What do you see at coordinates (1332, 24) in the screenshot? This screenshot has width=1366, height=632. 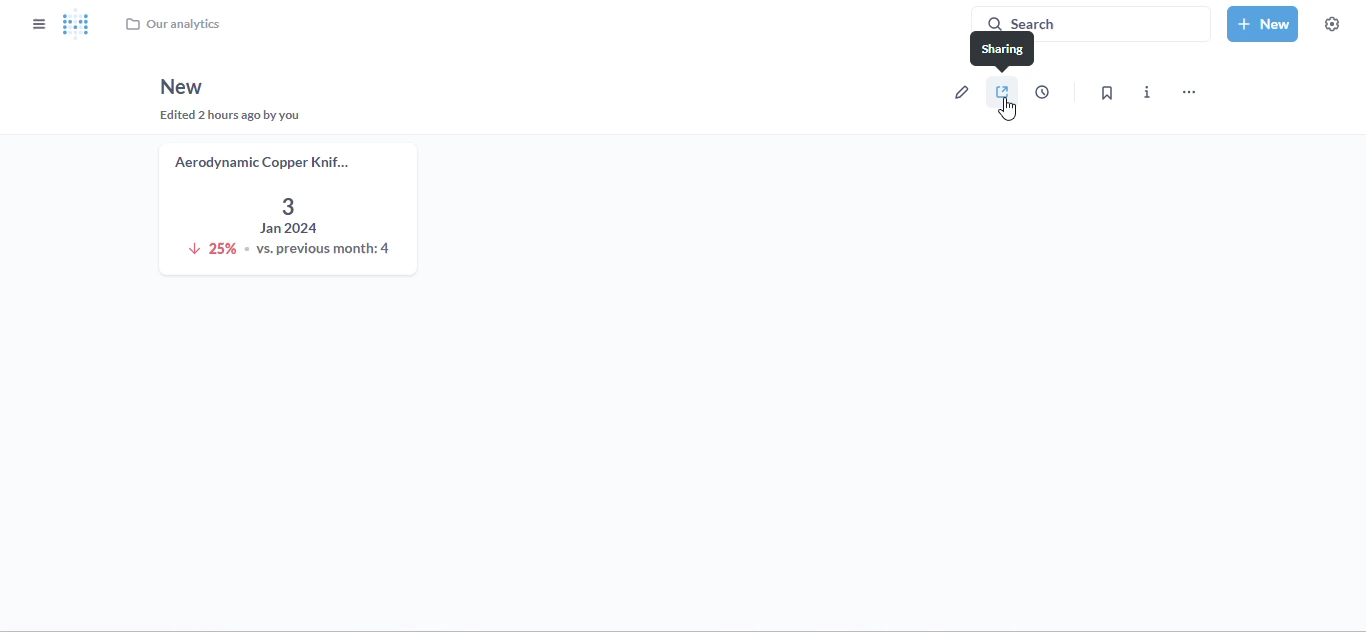 I see `settings` at bounding box center [1332, 24].